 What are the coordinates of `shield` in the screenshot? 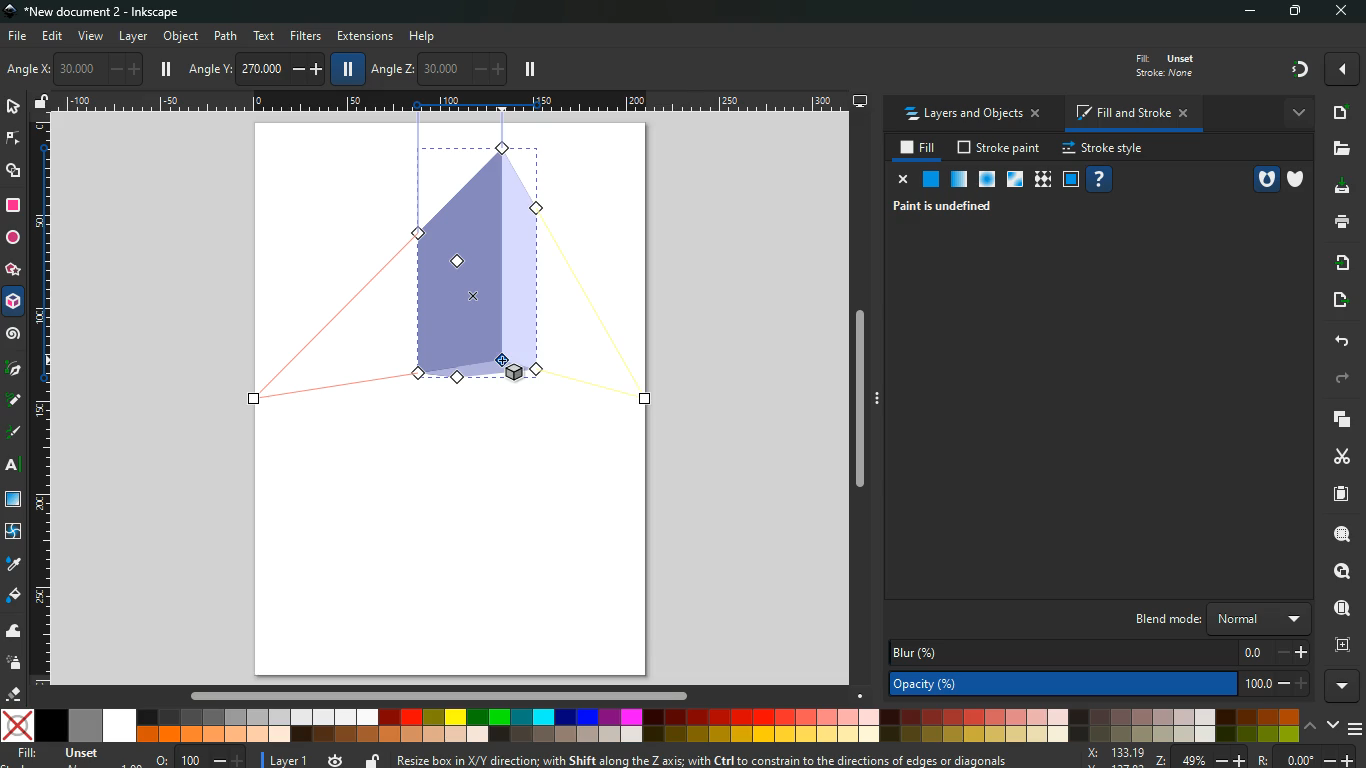 It's located at (1299, 180).